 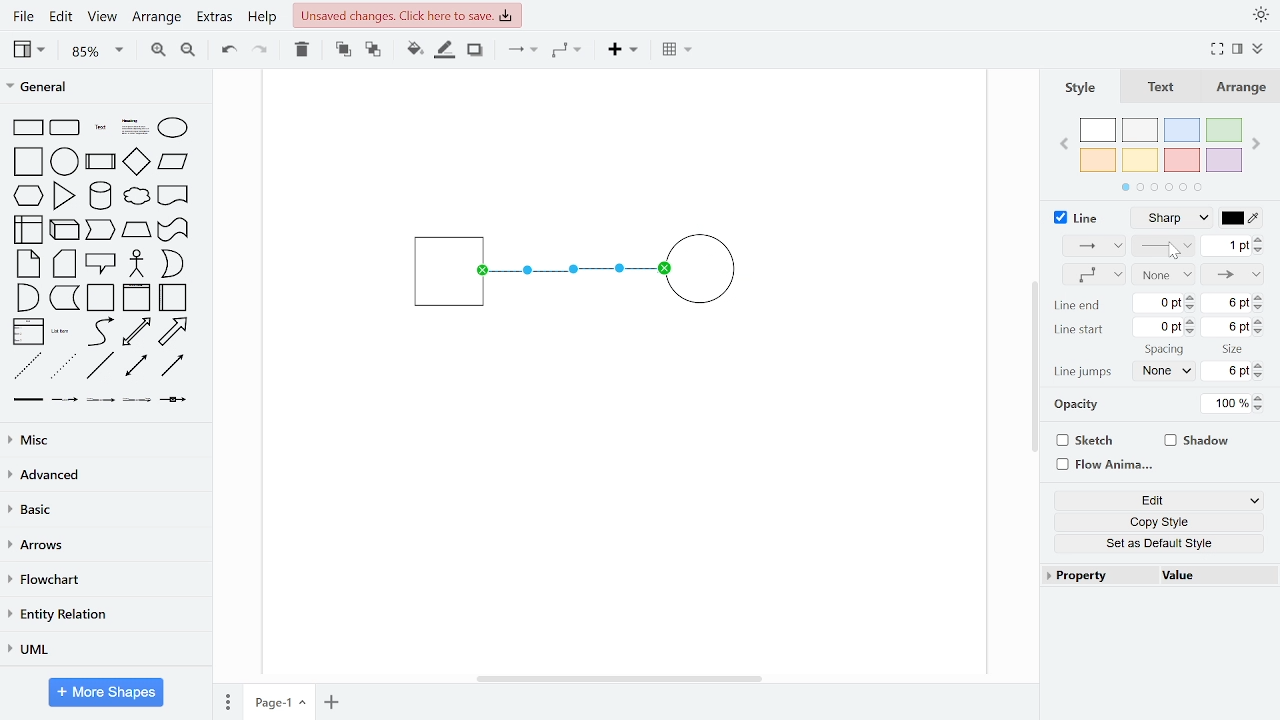 What do you see at coordinates (1233, 303) in the screenshot?
I see `change line end size` at bounding box center [1233, 303].